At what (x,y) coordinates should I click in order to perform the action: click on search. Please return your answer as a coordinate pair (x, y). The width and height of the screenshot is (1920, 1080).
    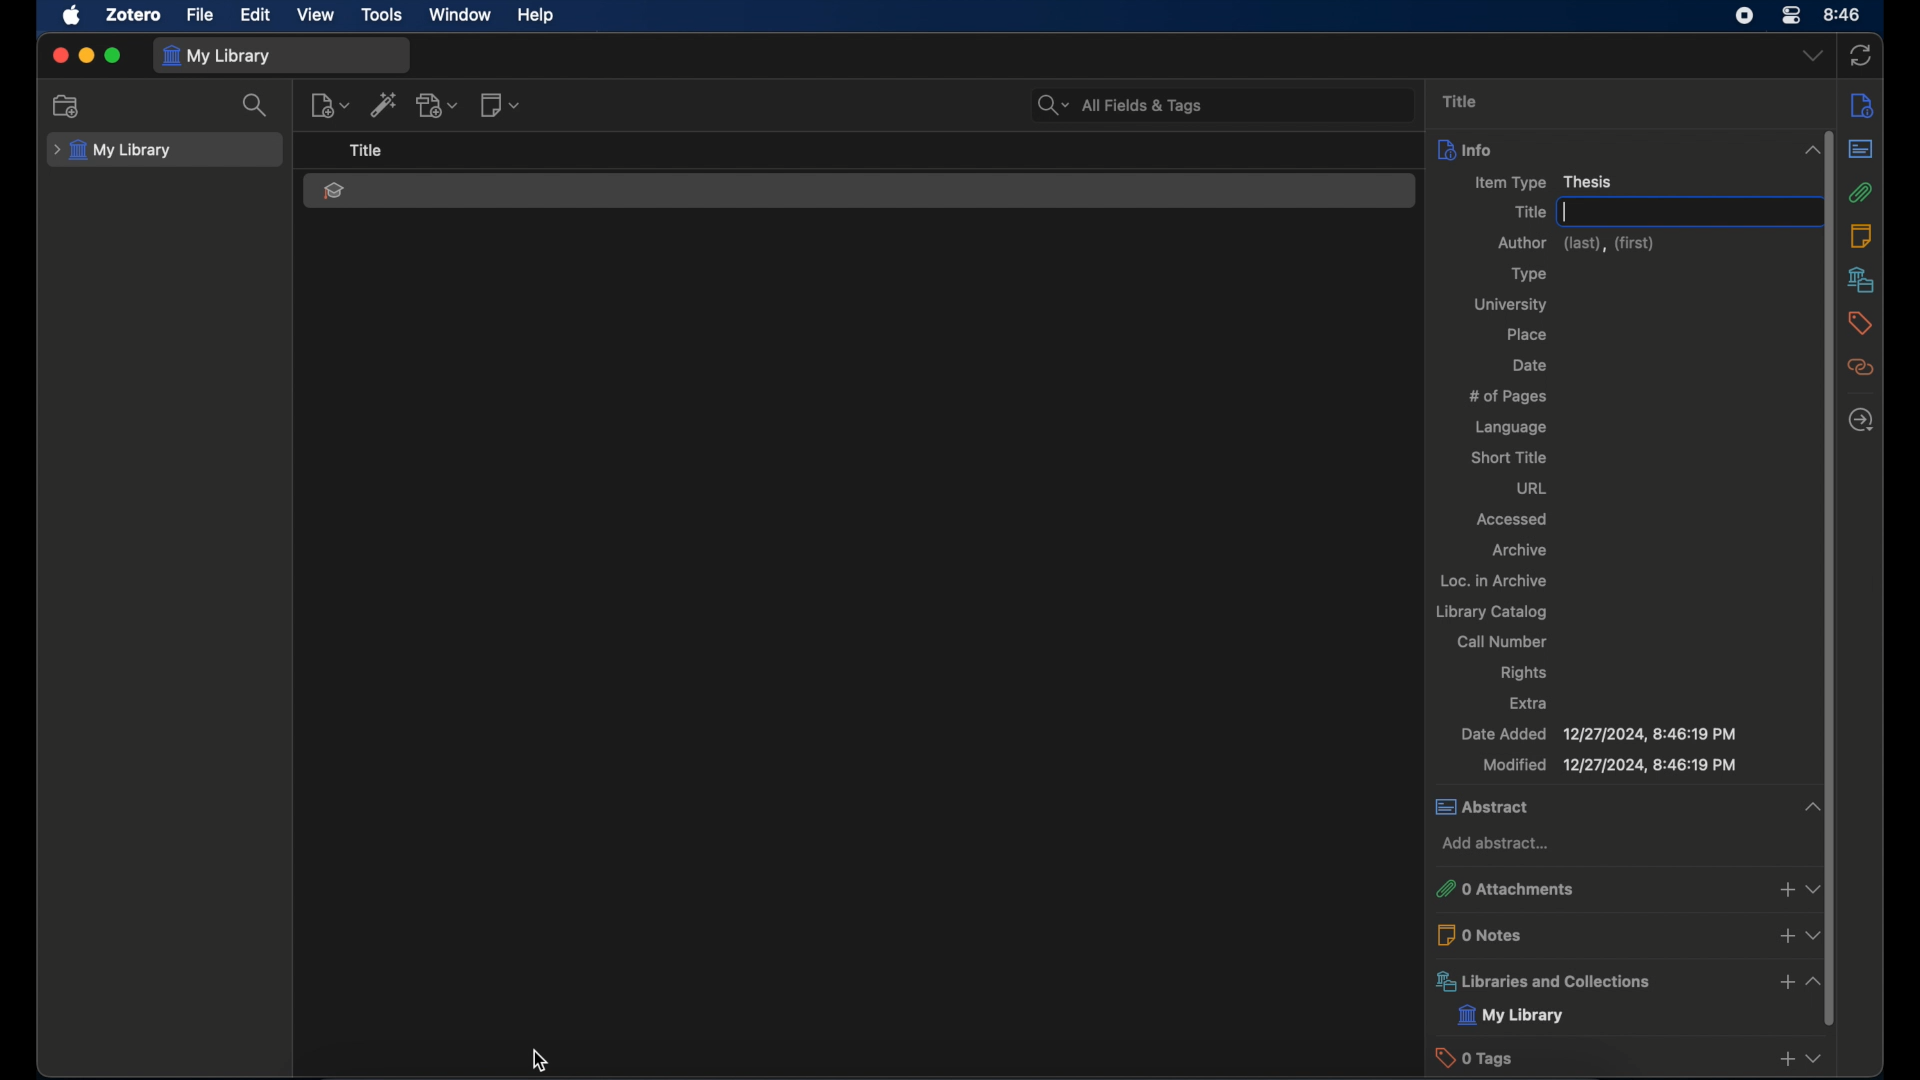
    Looking at the image, I should click on (257, 105).